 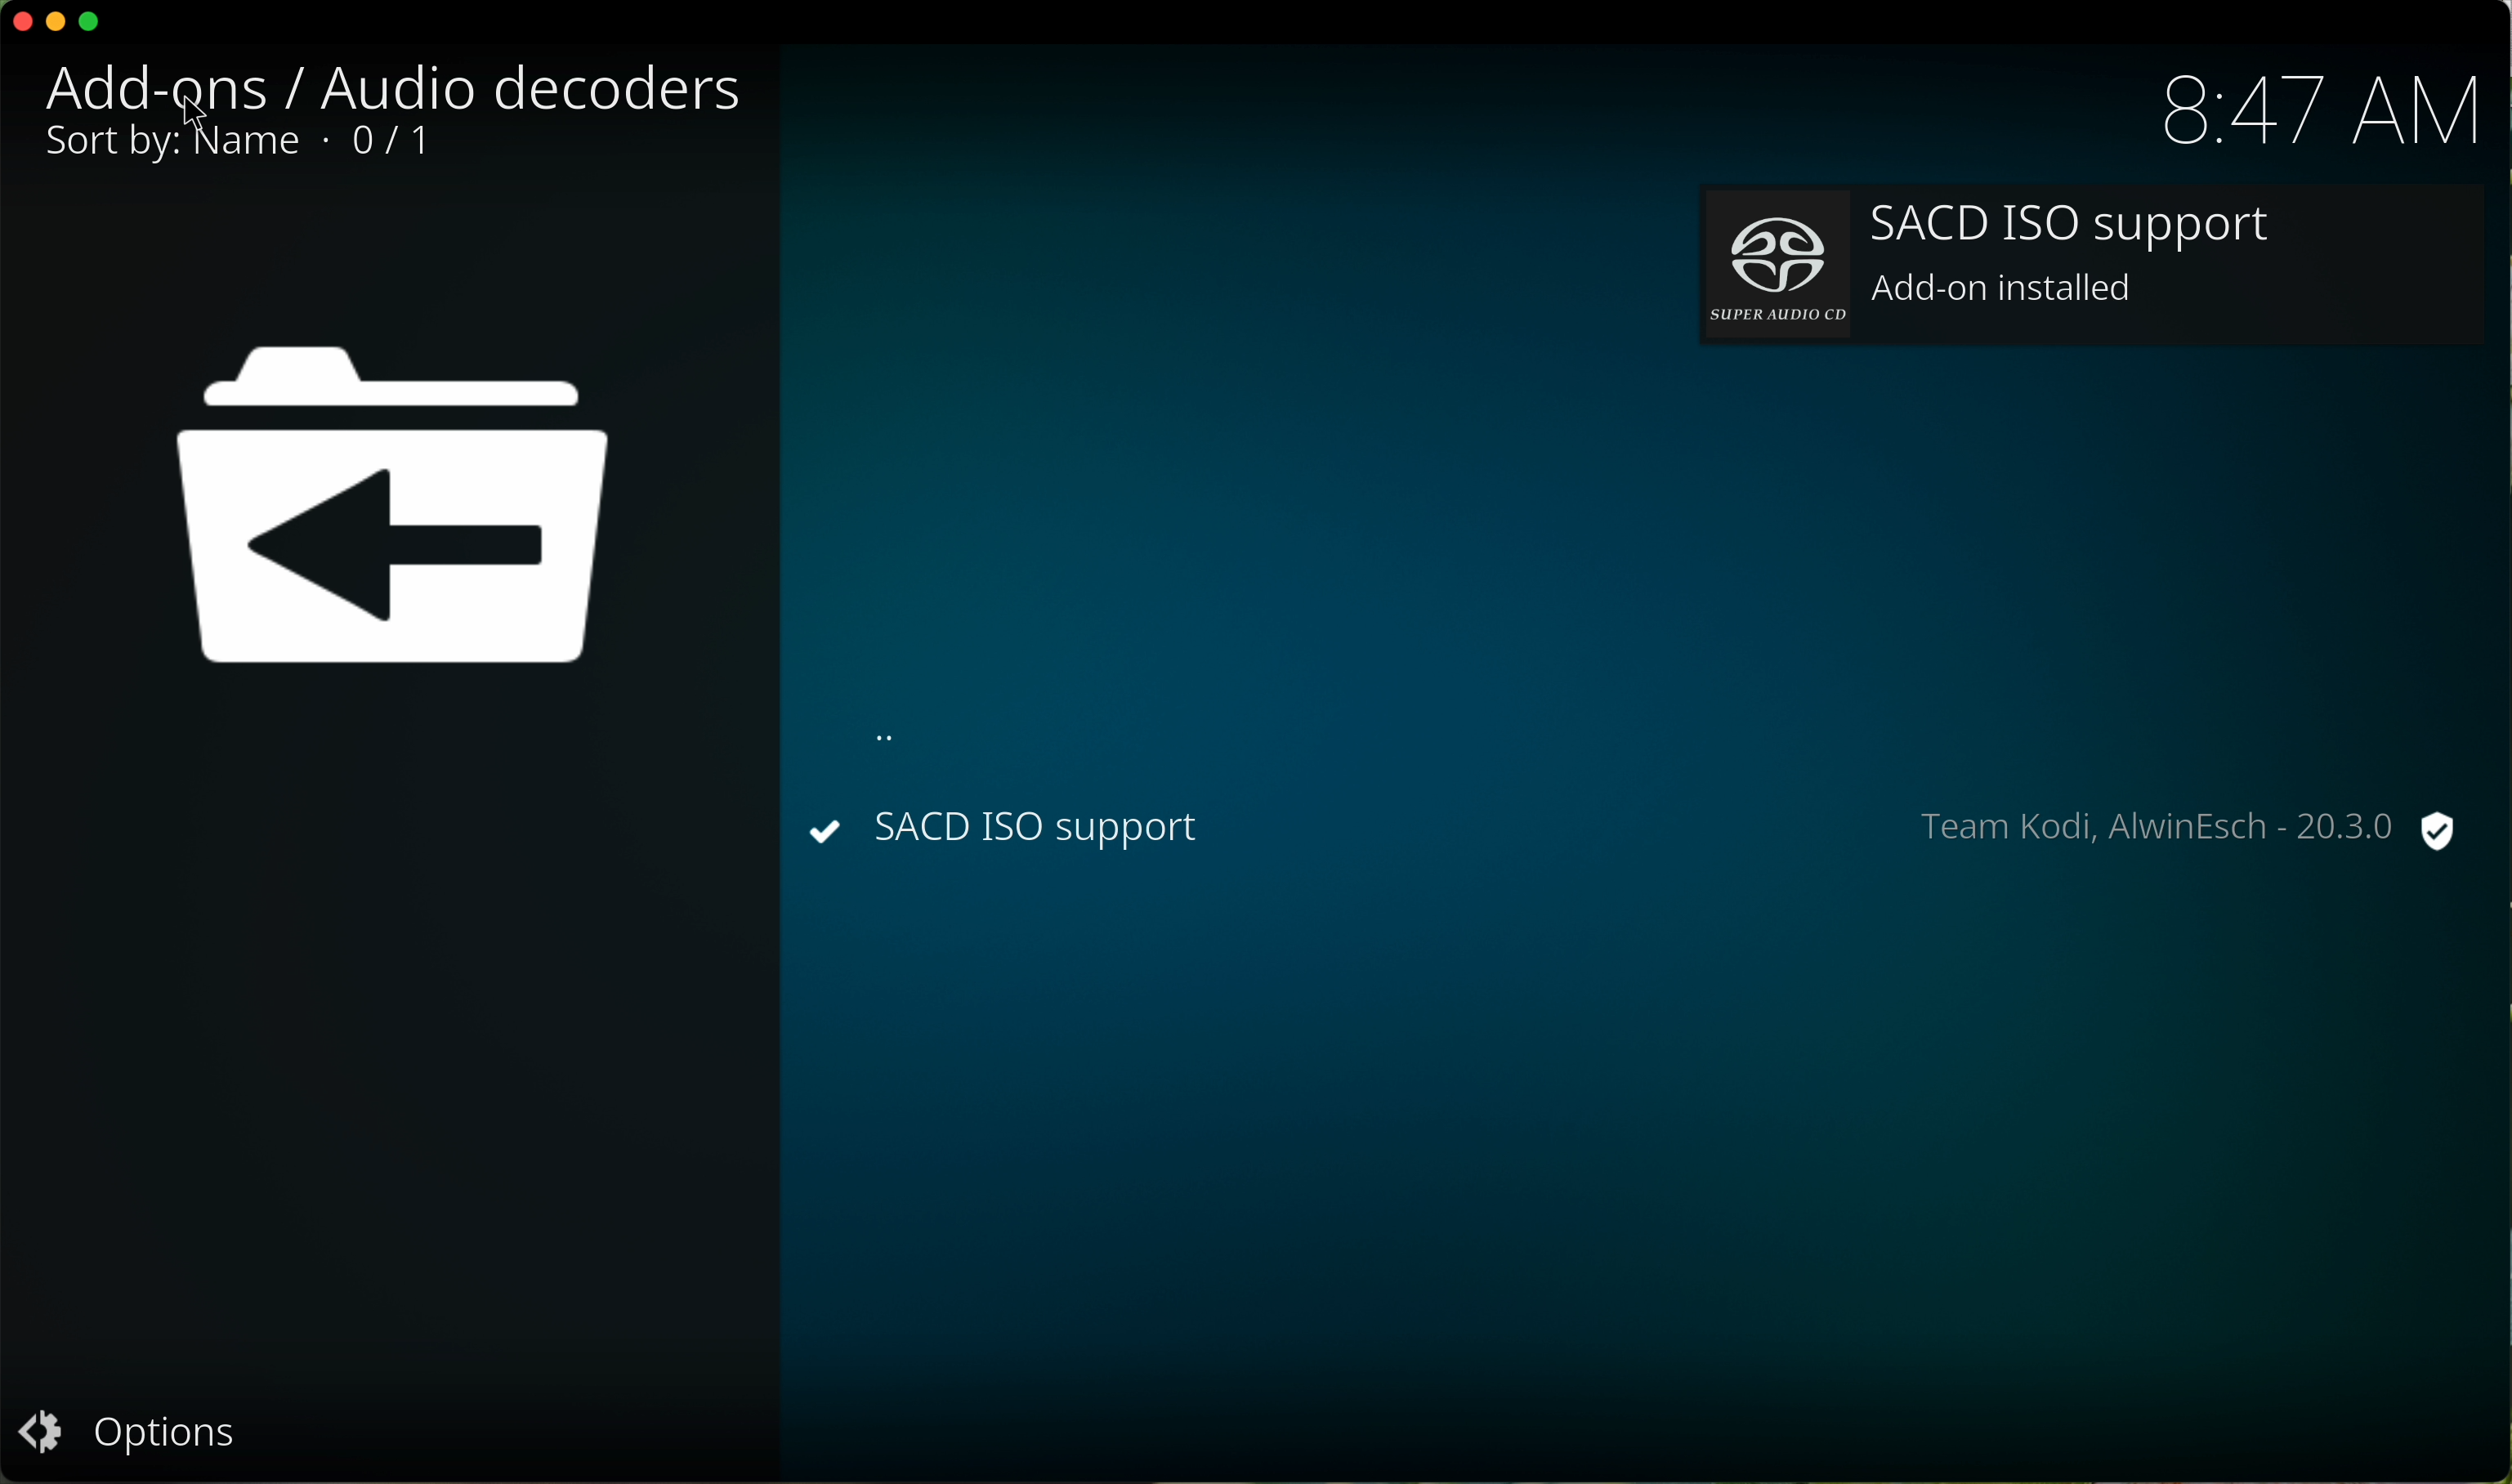 What do you see at coordinates (406, 84) in the screenshot?
I see `audio decoders` at bounding box center [406, 84].